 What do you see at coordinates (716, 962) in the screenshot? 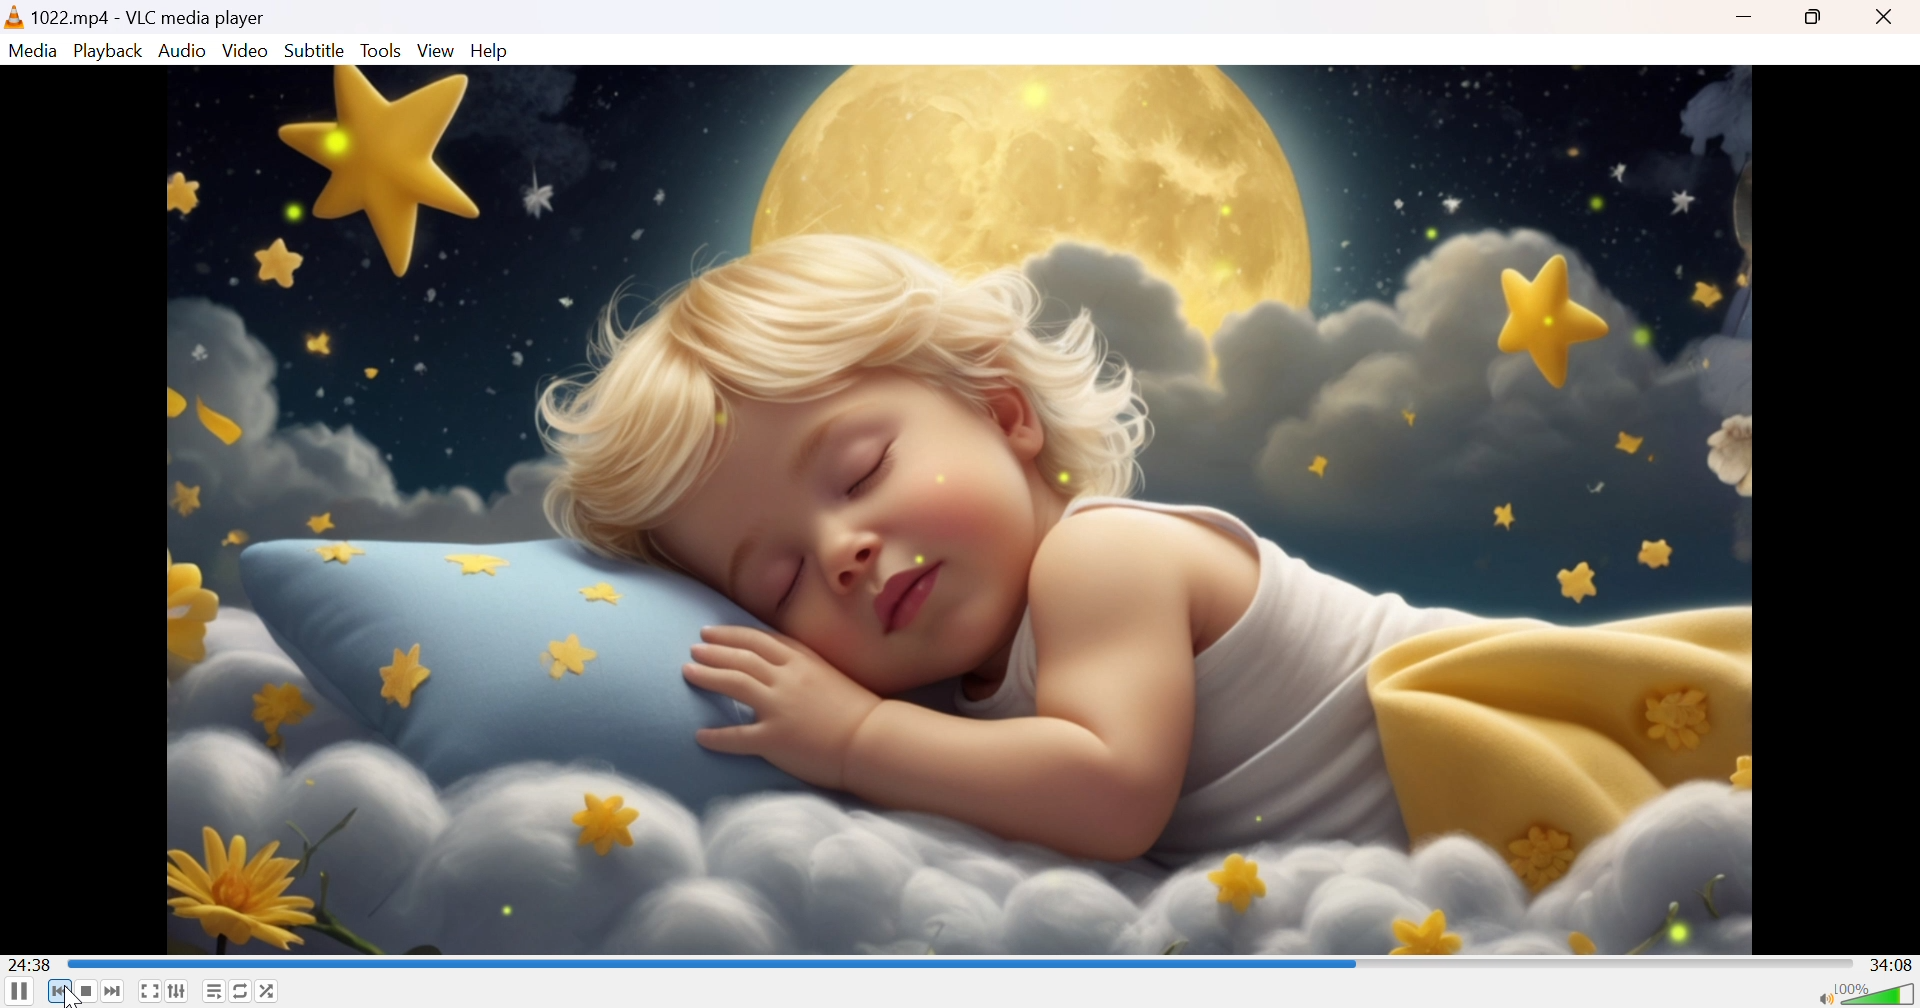
I see `Scroll bar rewound by few seconds` at bounding box center [716, 962].